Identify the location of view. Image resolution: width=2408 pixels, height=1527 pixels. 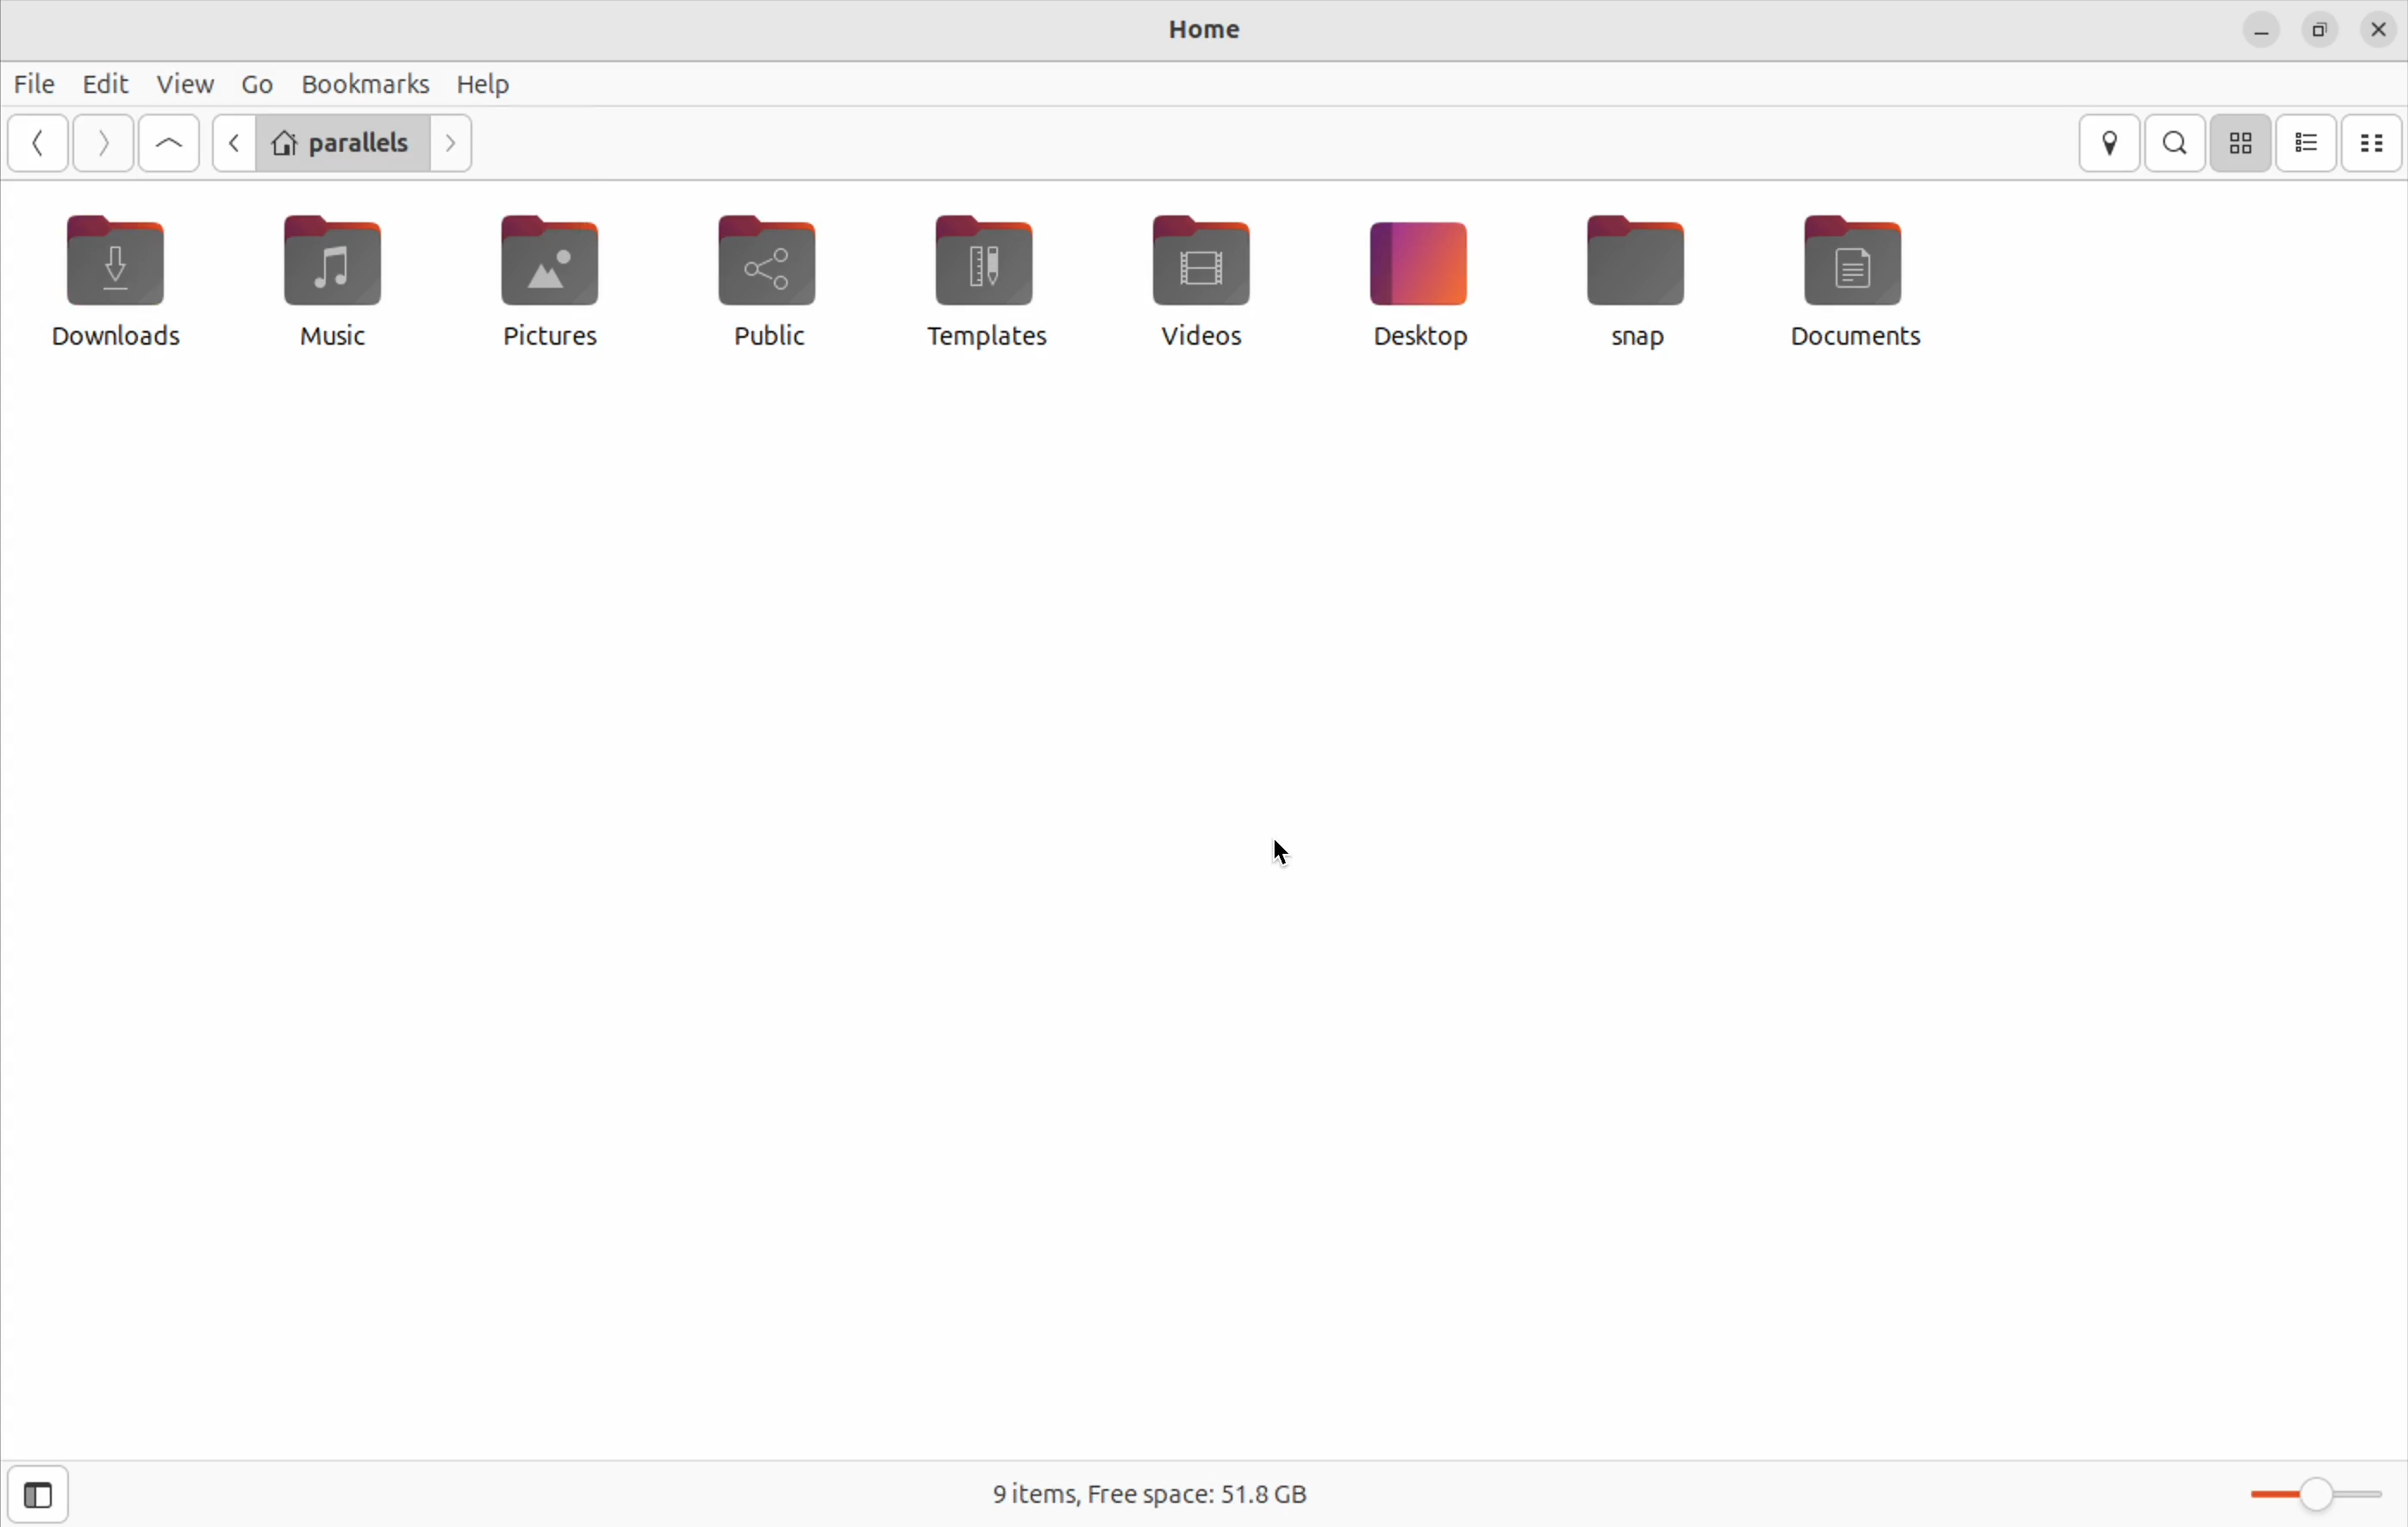
(183, 85).